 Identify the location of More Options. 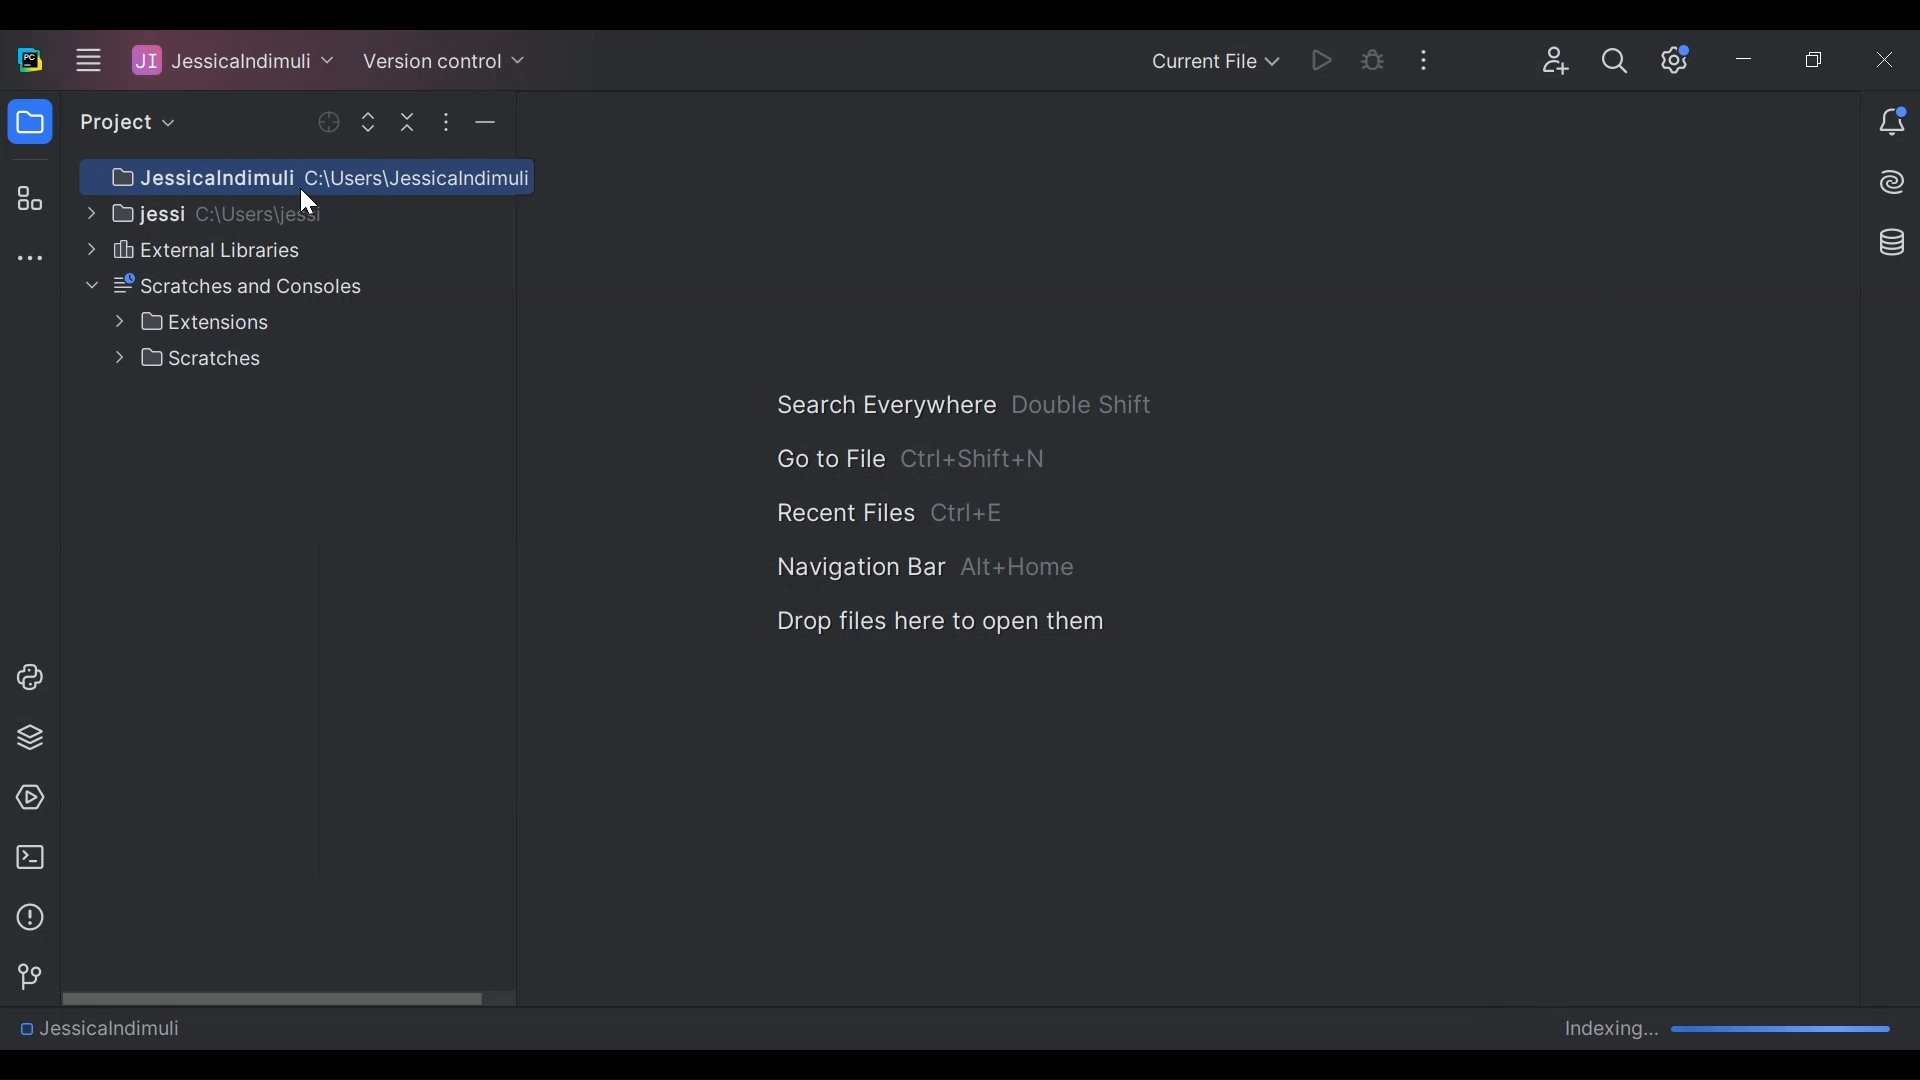
(1430, 58).